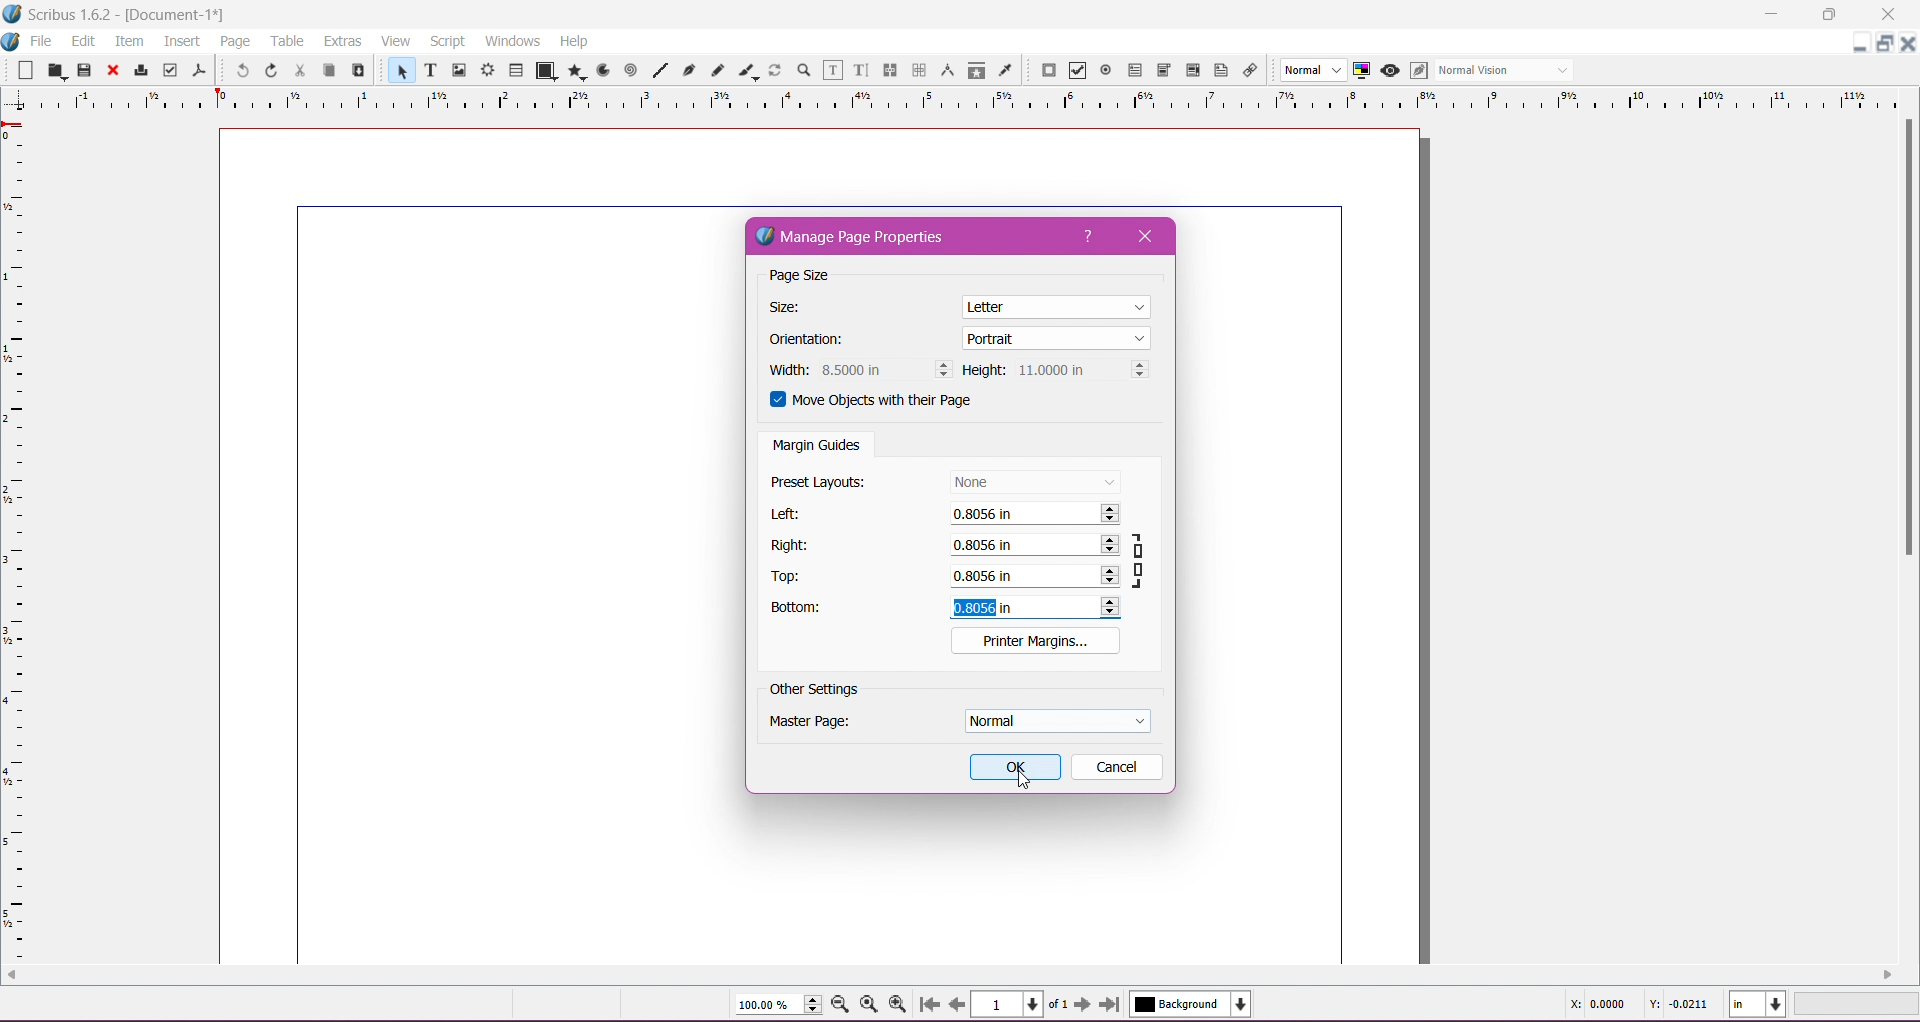  What do you see at coordinates (1676, 1006) in the screenshot?
I see `Cursor Coordinate -Y ` at bounding box center [1676, 1006].